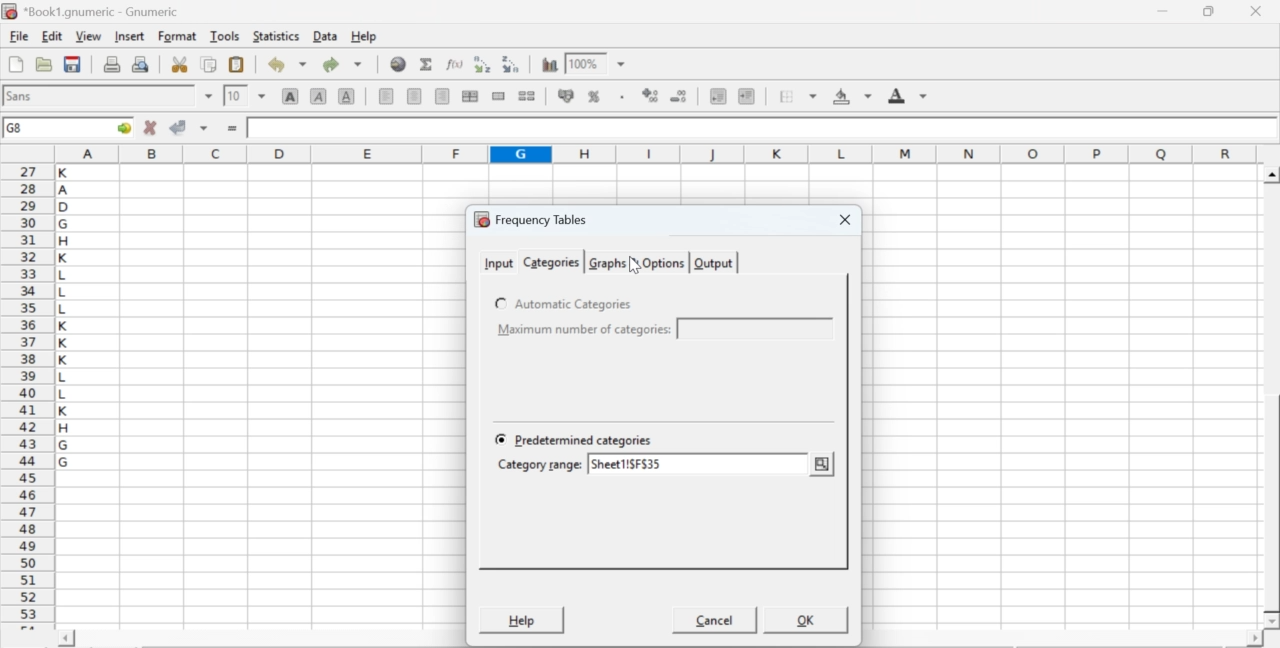 The height and width of the screenshot is (648, 1280). What do you see at coordinates (456, 63) in the screenshot?
I see `edit function in current cell` at bounding box center [456, 63].